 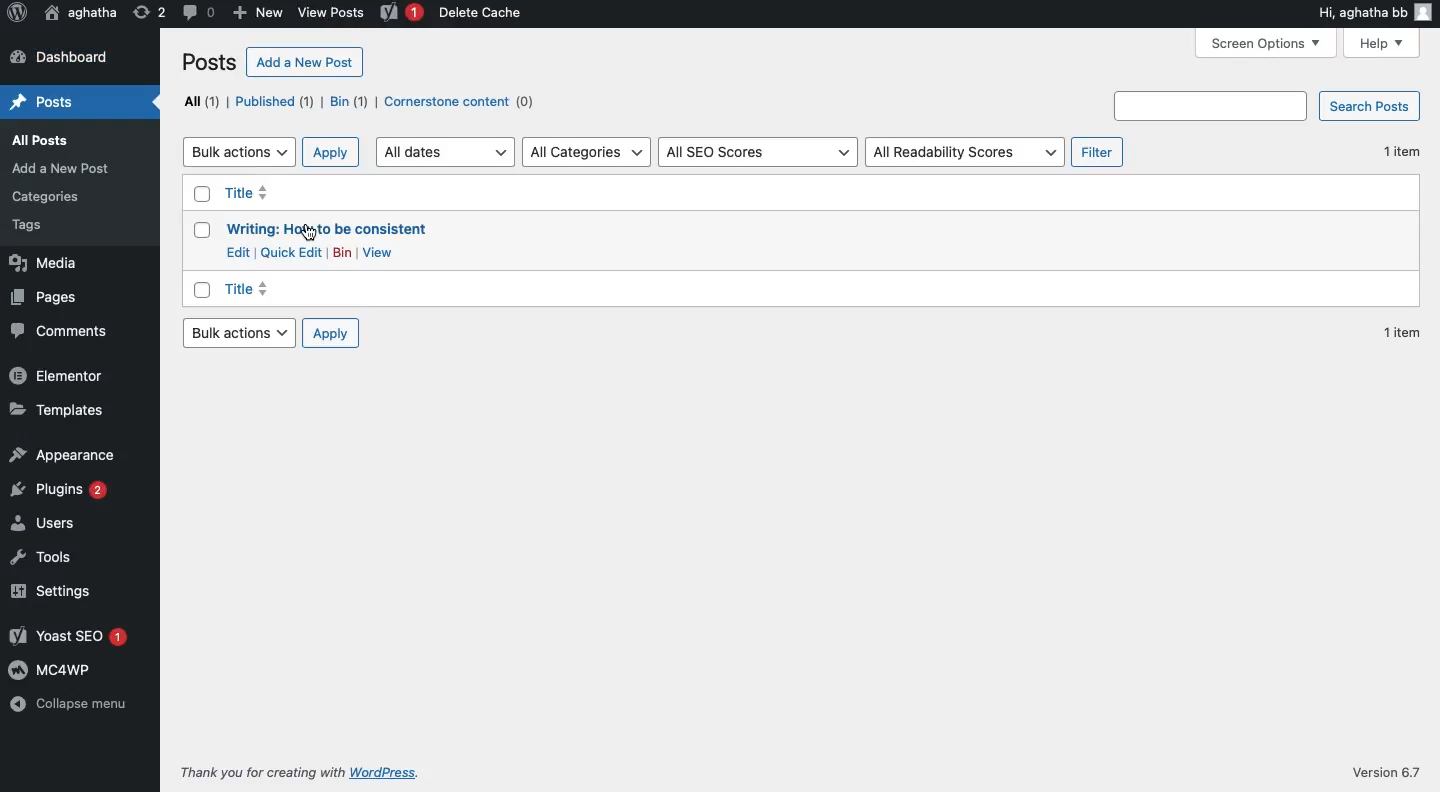 What do you see at coordinates (248, 290) in the screenshot?
I see `Title` at bounding box center [248, 290].